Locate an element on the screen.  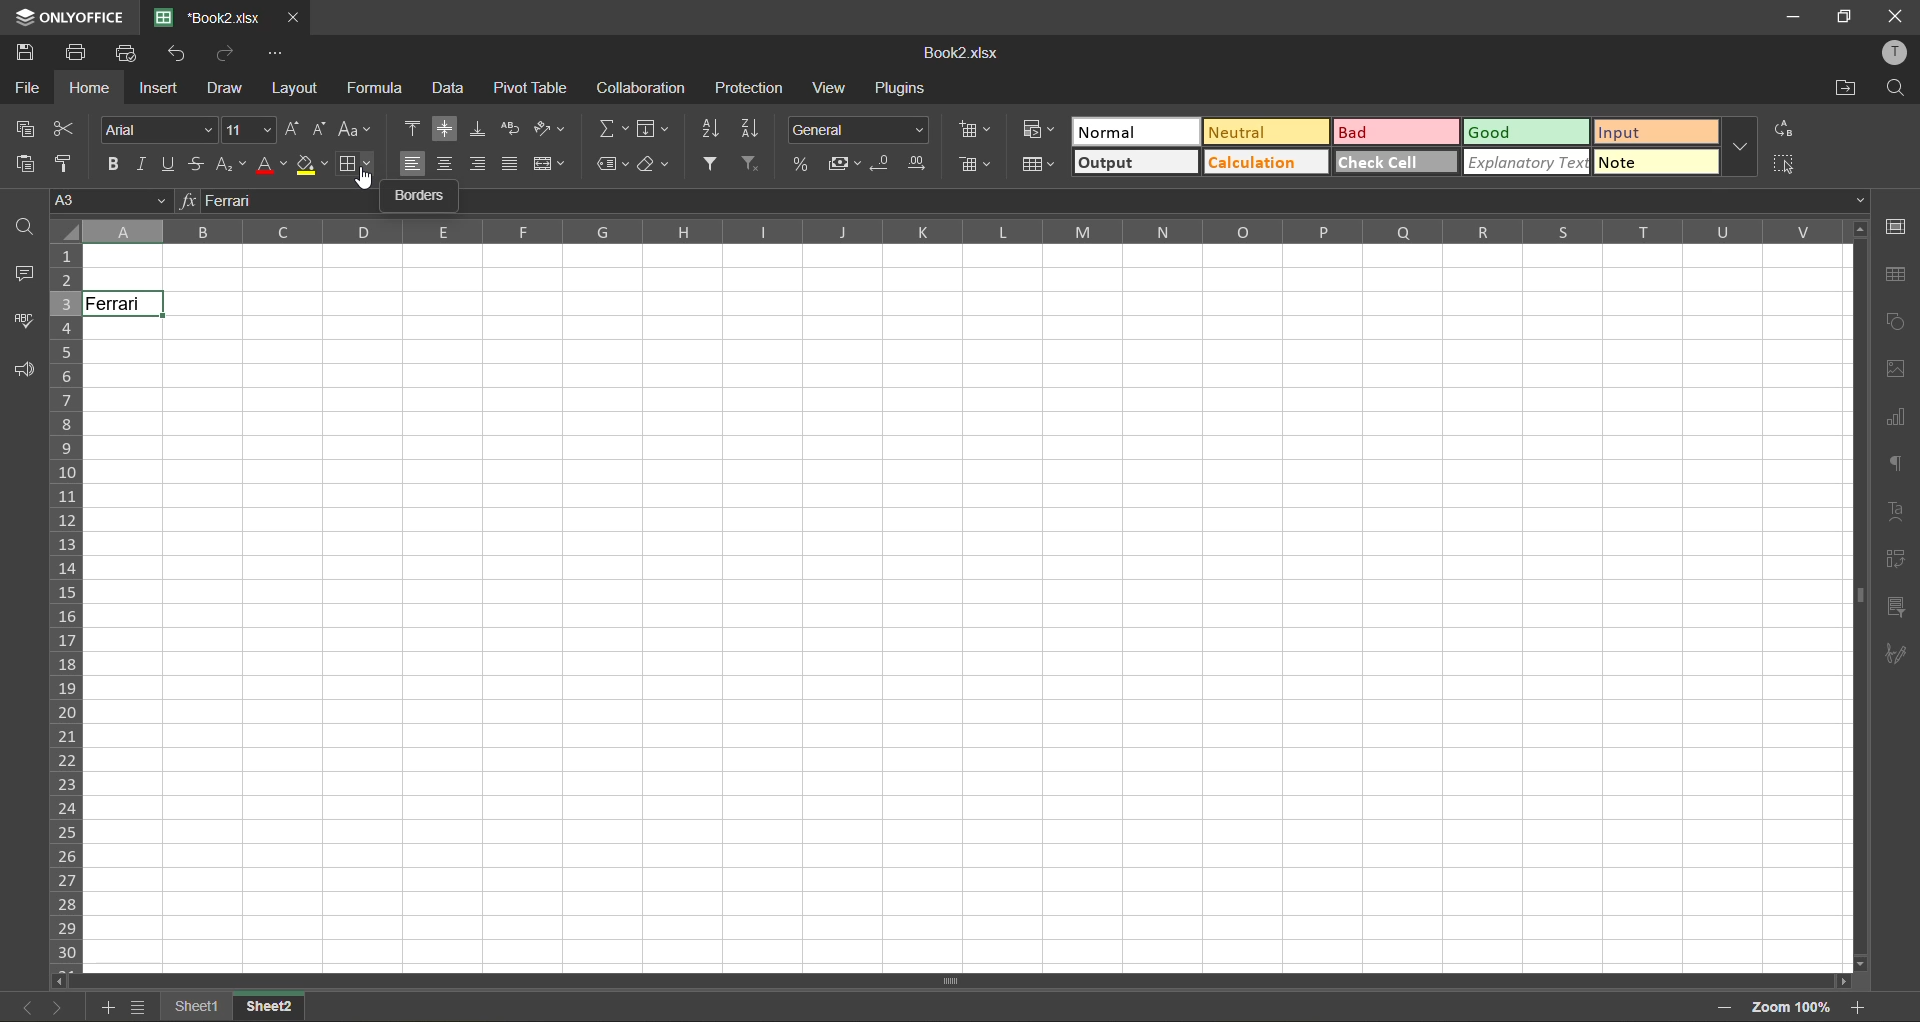
more options is located at coordinates (1741, 145).